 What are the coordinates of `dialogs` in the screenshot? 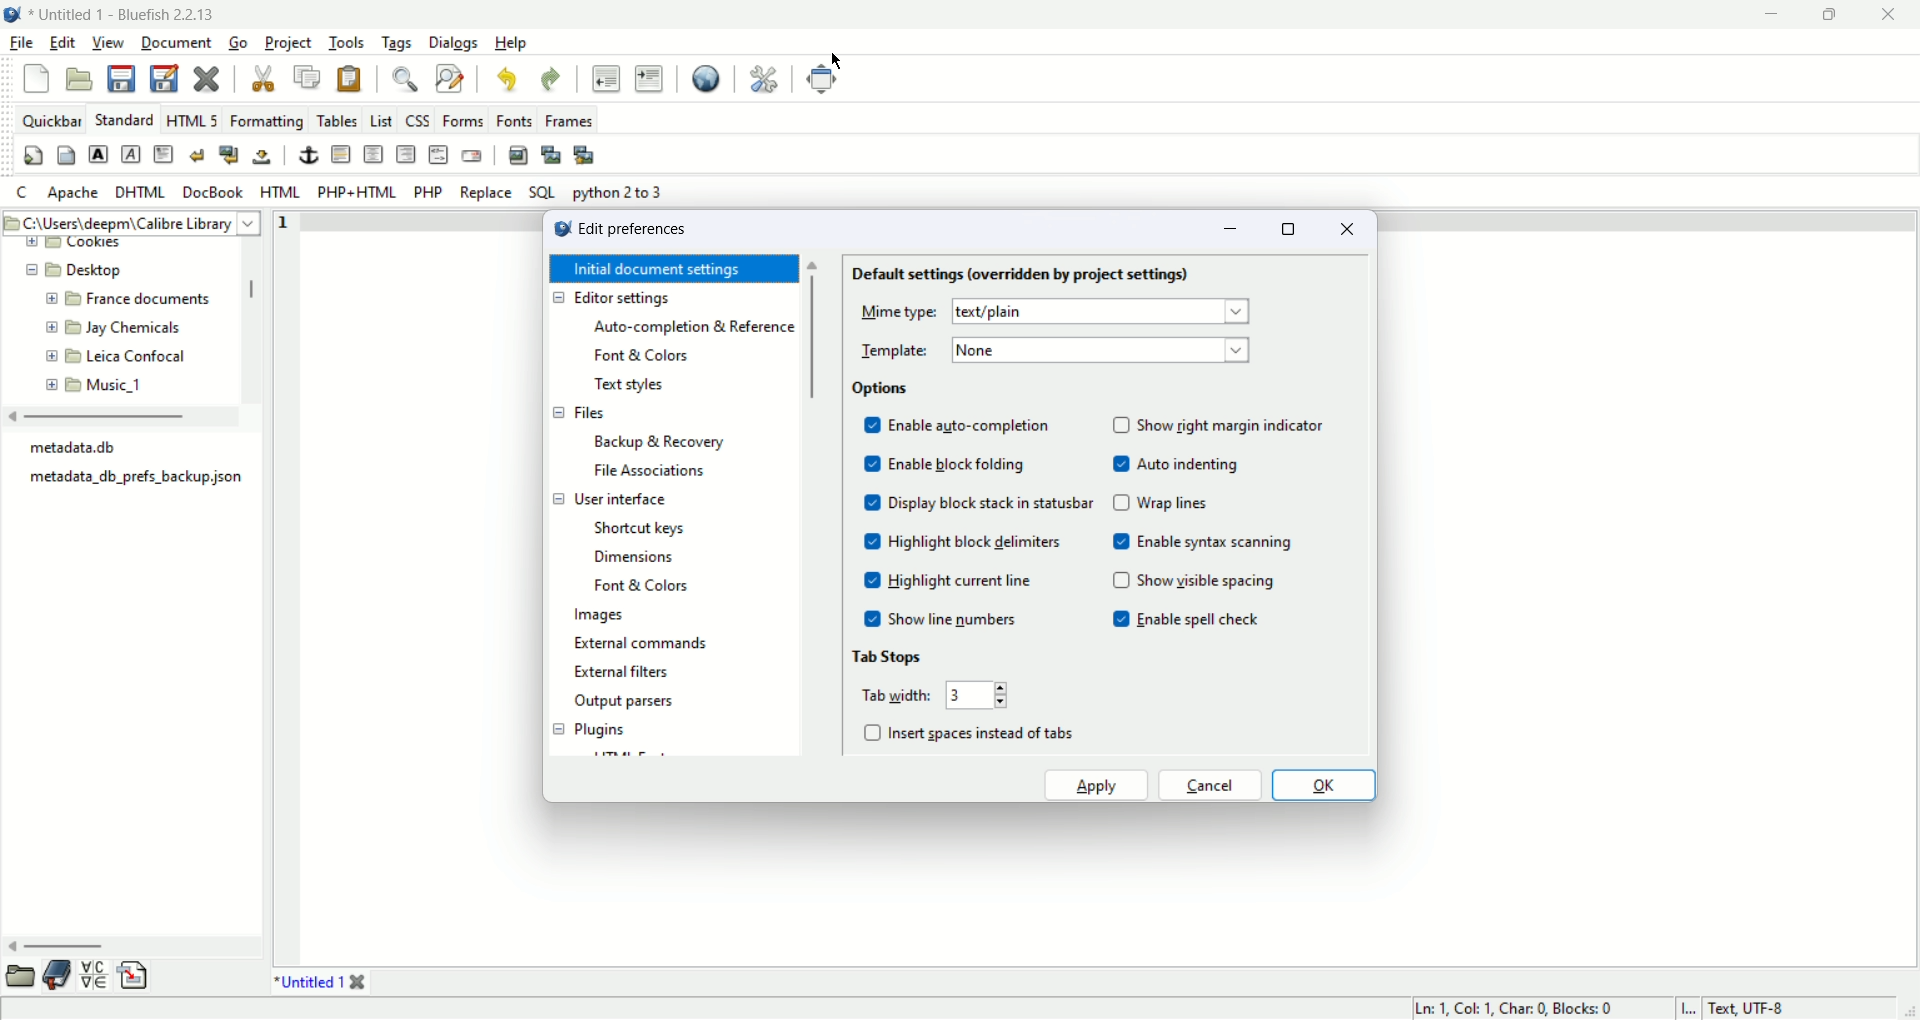 It's located at (455, 44).